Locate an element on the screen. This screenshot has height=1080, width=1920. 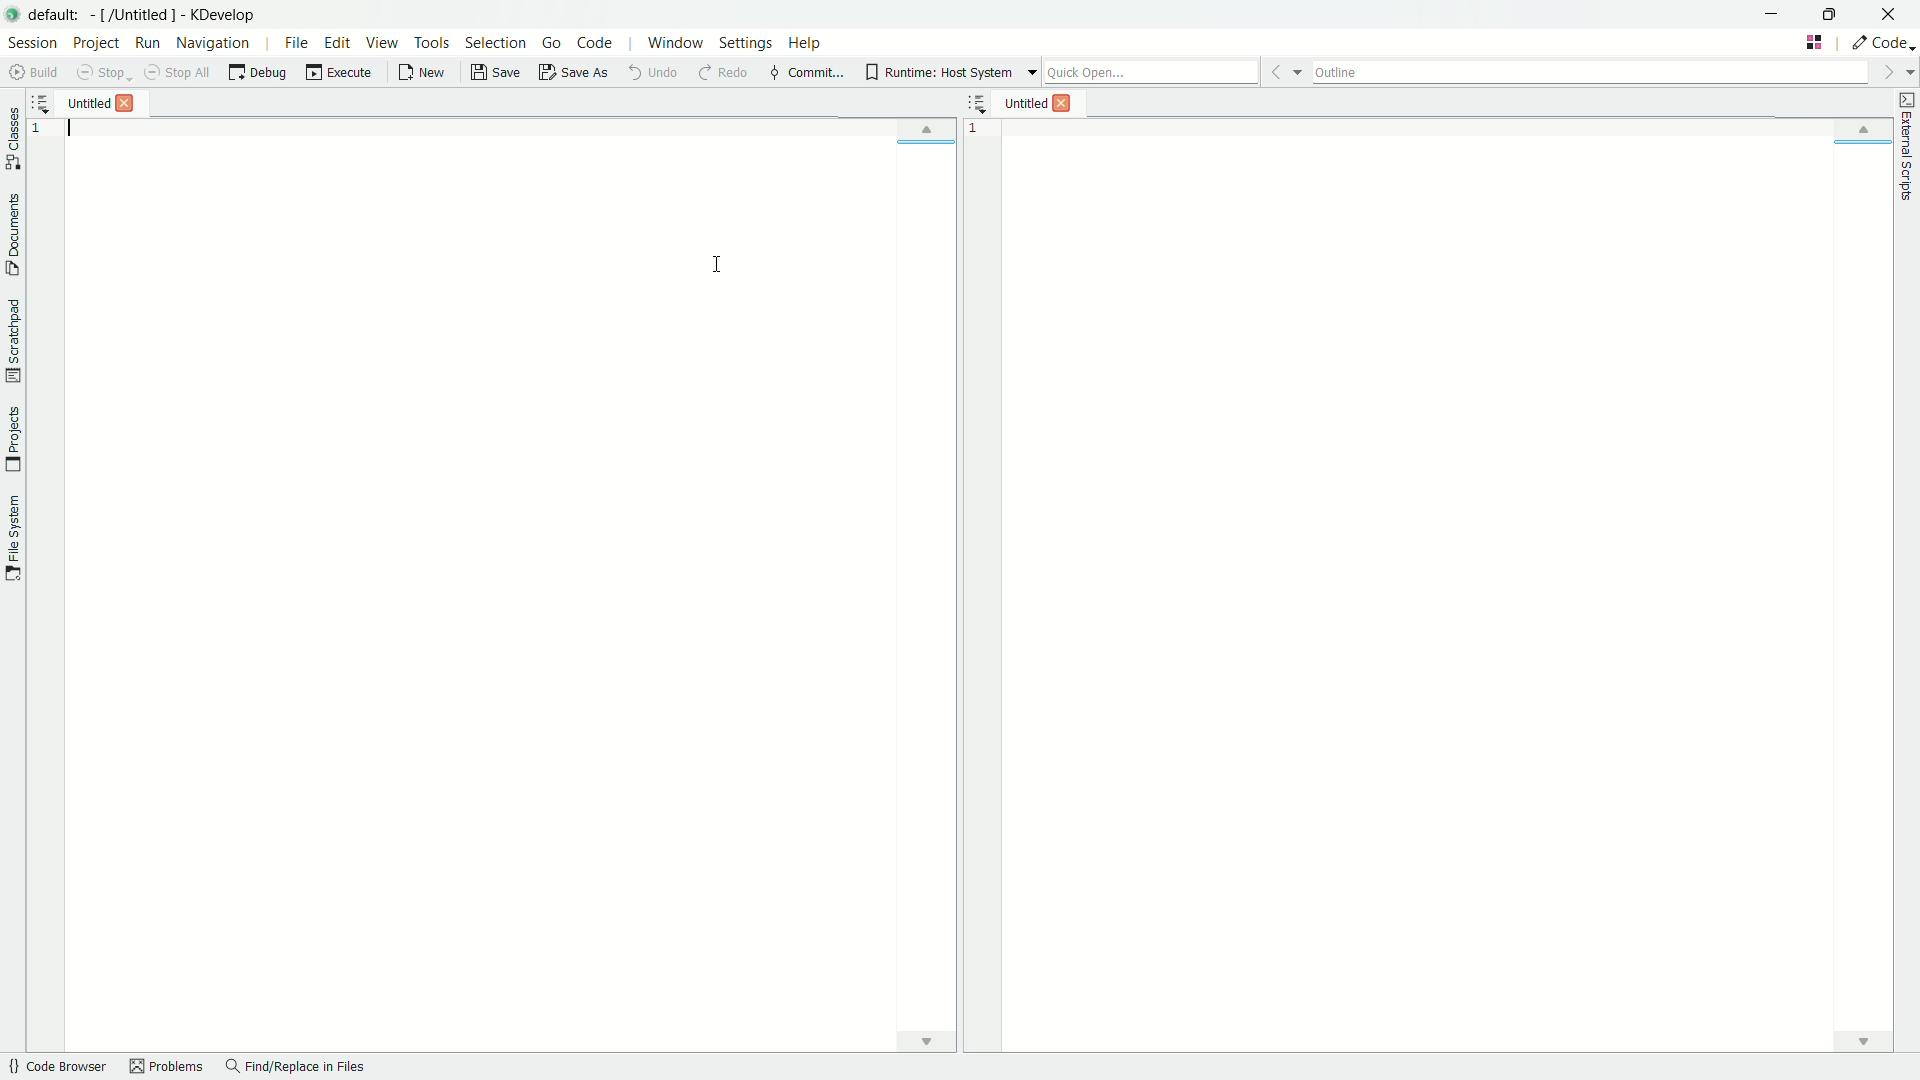
code menu is located at coordinates (595, 43).